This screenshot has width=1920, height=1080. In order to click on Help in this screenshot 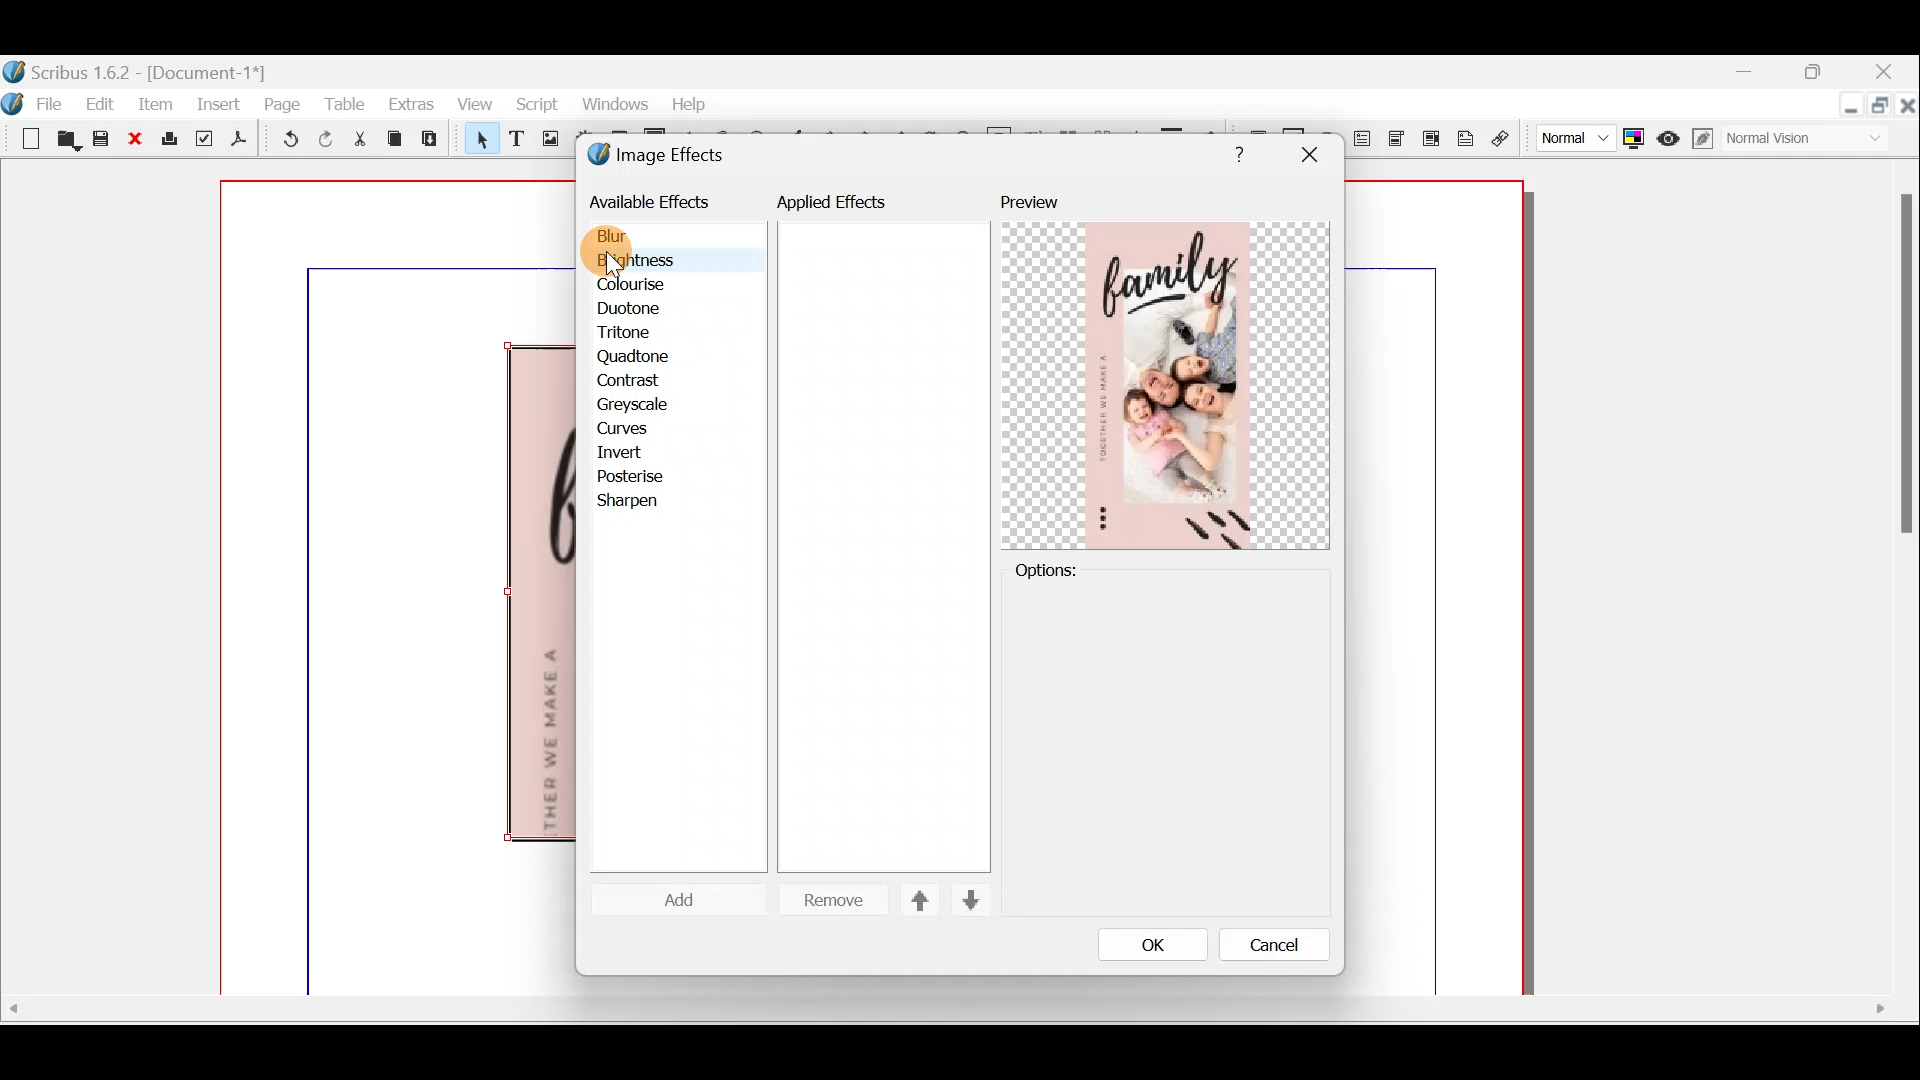, I will do `click(689, 102)`.